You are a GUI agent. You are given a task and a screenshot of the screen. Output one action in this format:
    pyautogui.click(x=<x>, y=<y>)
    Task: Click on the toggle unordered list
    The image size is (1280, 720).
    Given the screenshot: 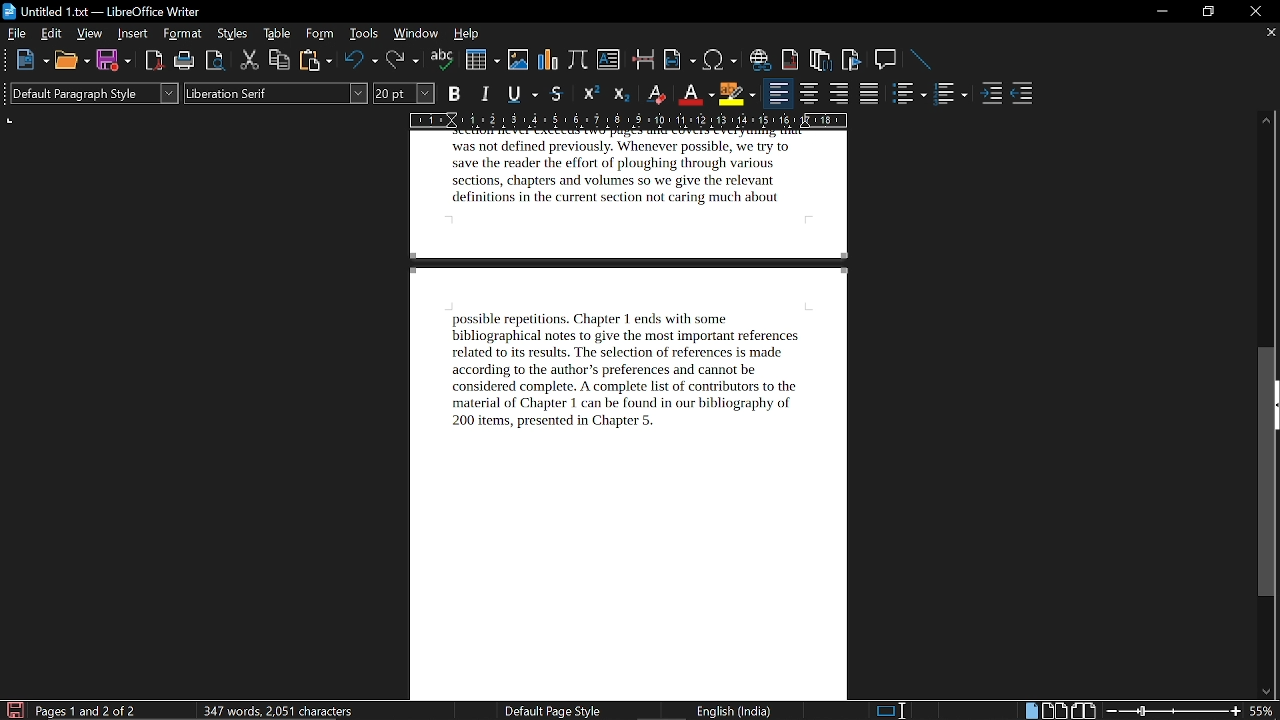 What is the action you would take?
    pyautogui.click(x=952, y=95)
    